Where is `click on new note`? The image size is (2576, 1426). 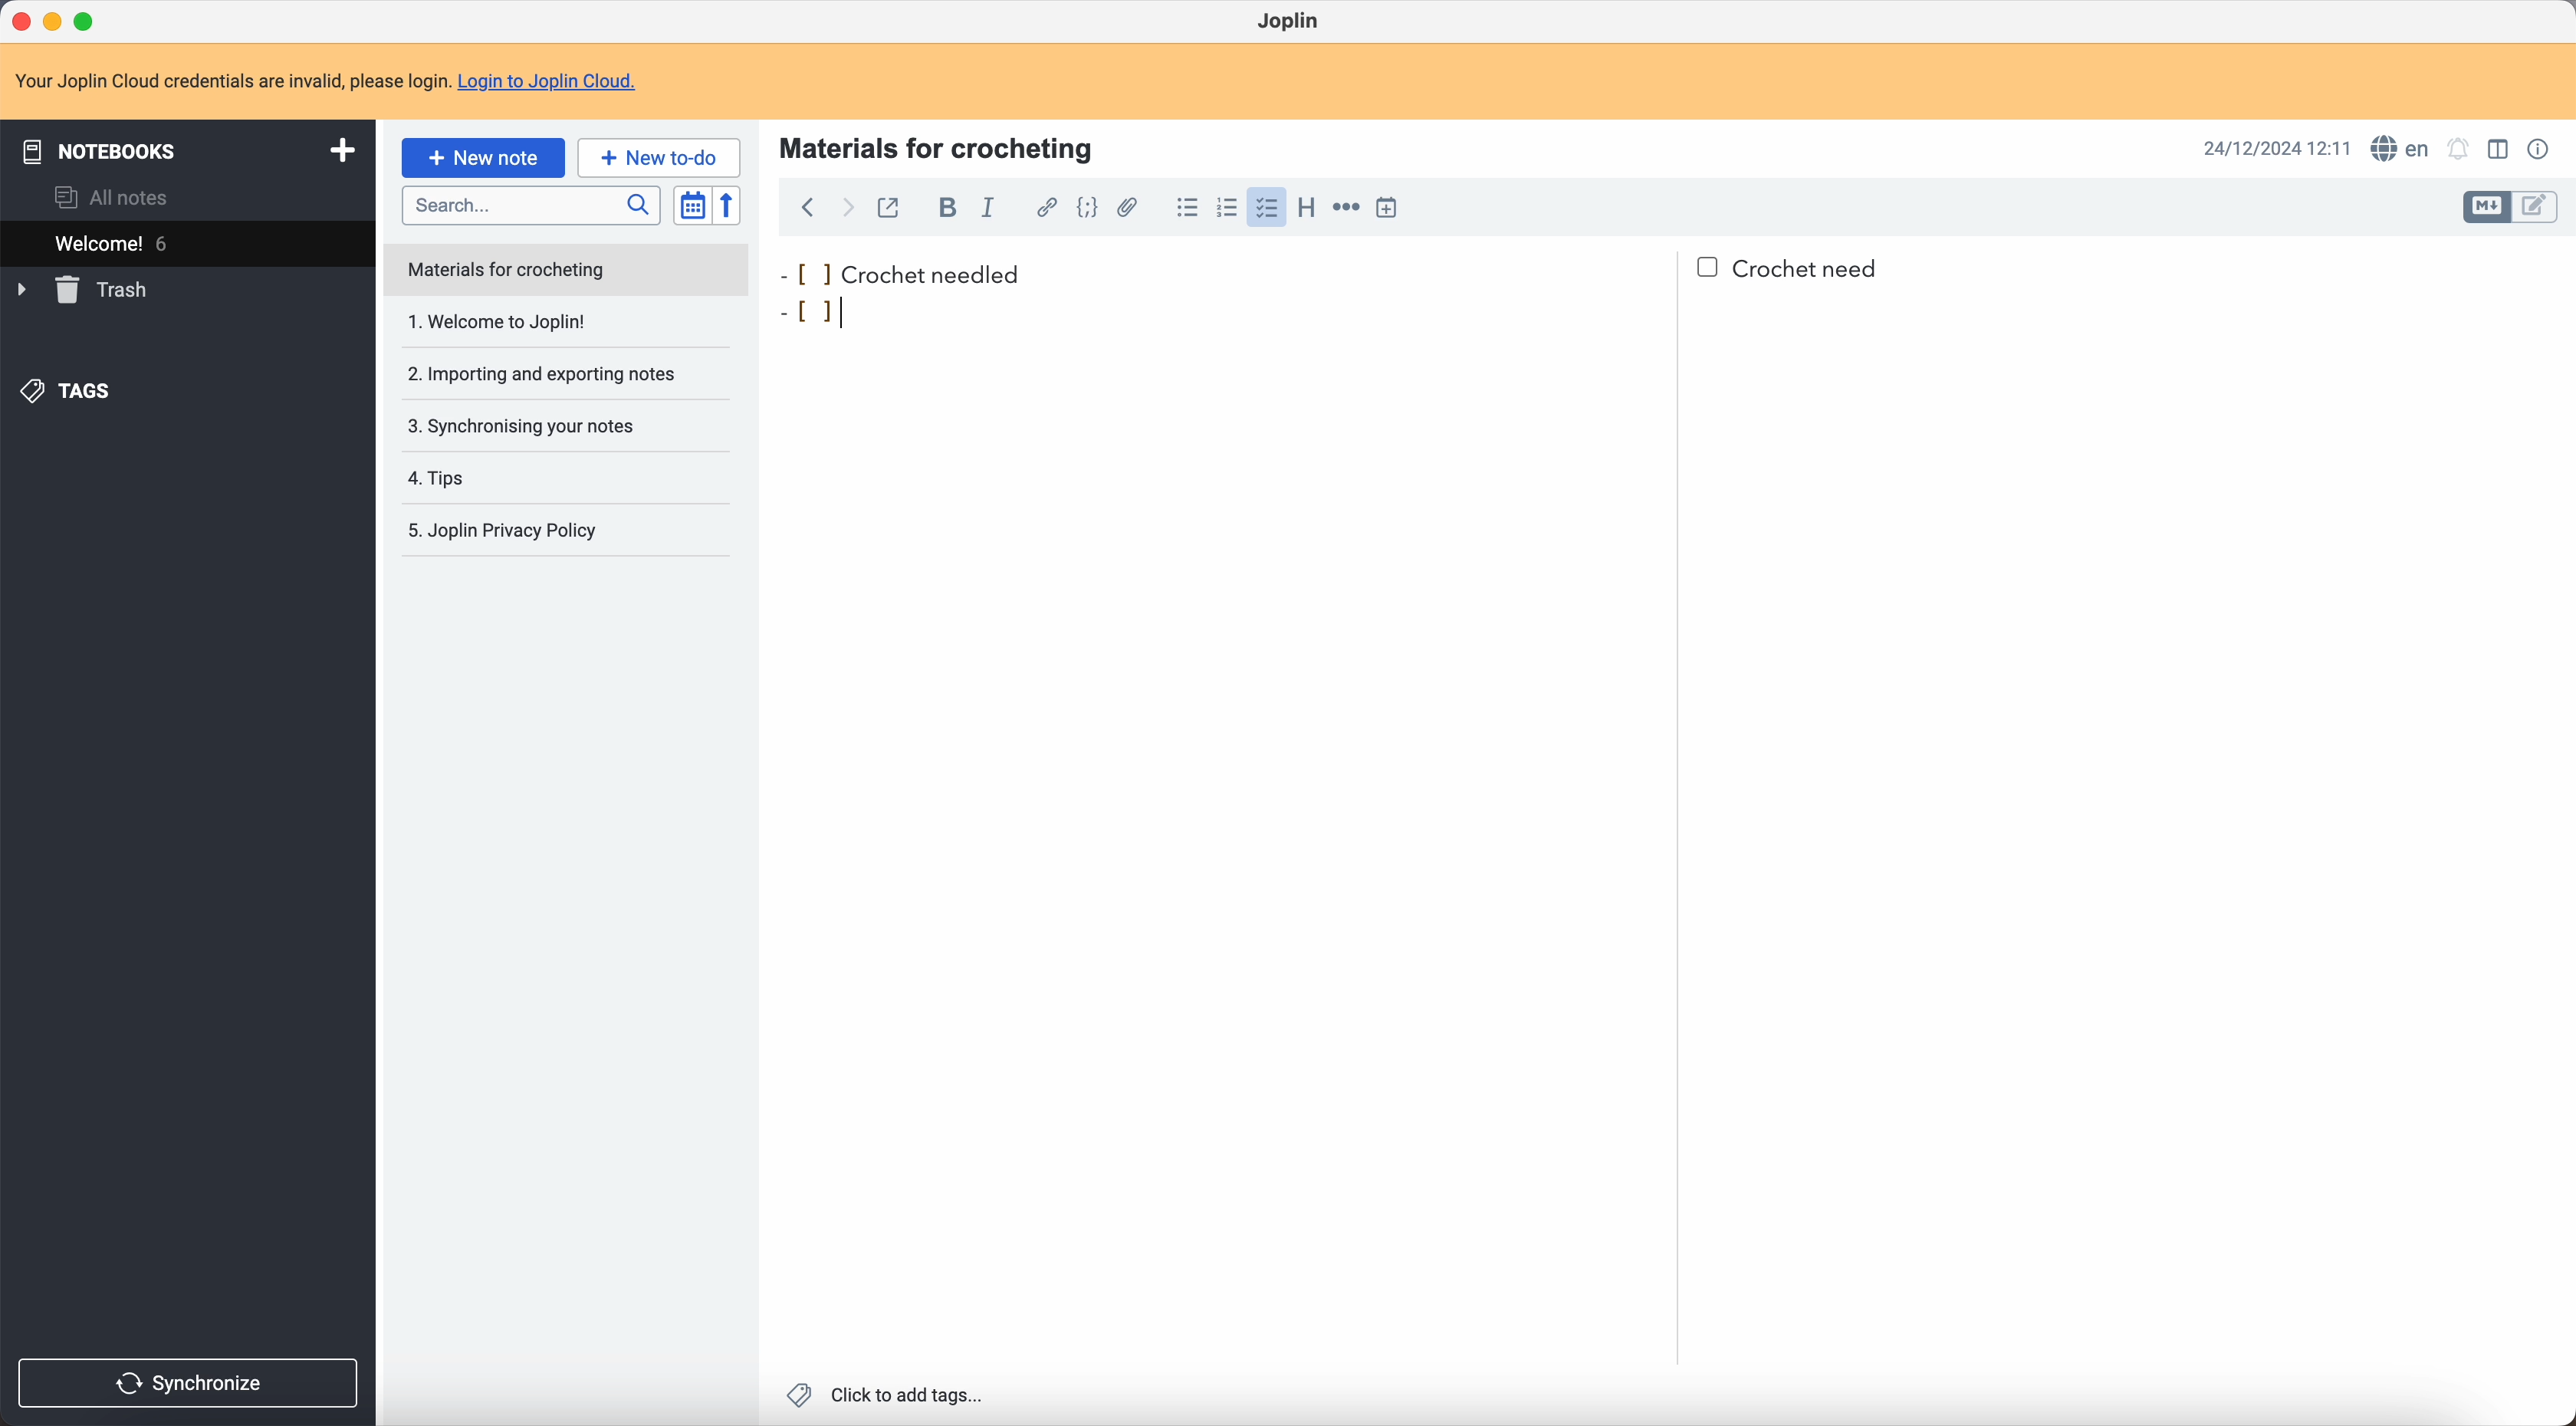
click on new note is located at coordinates (485, 157).